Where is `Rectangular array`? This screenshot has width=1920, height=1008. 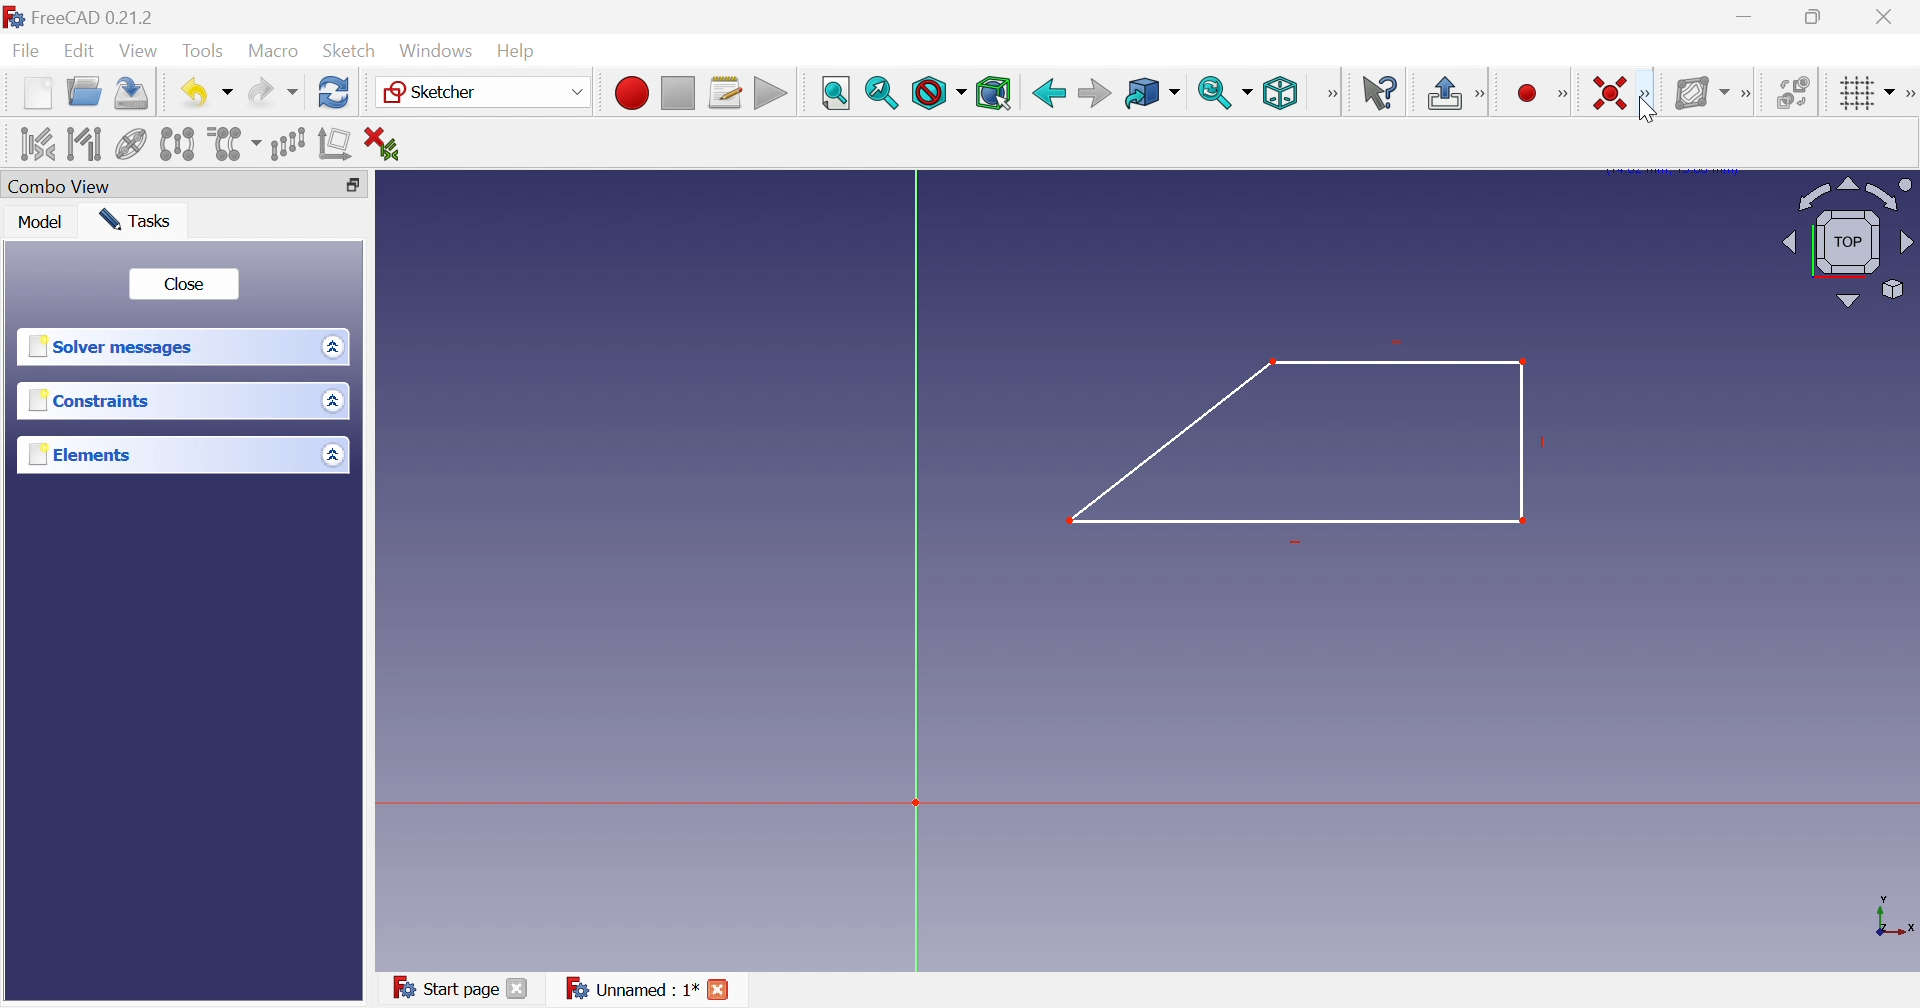 Rectangular array is located at coordinates (291, 145).